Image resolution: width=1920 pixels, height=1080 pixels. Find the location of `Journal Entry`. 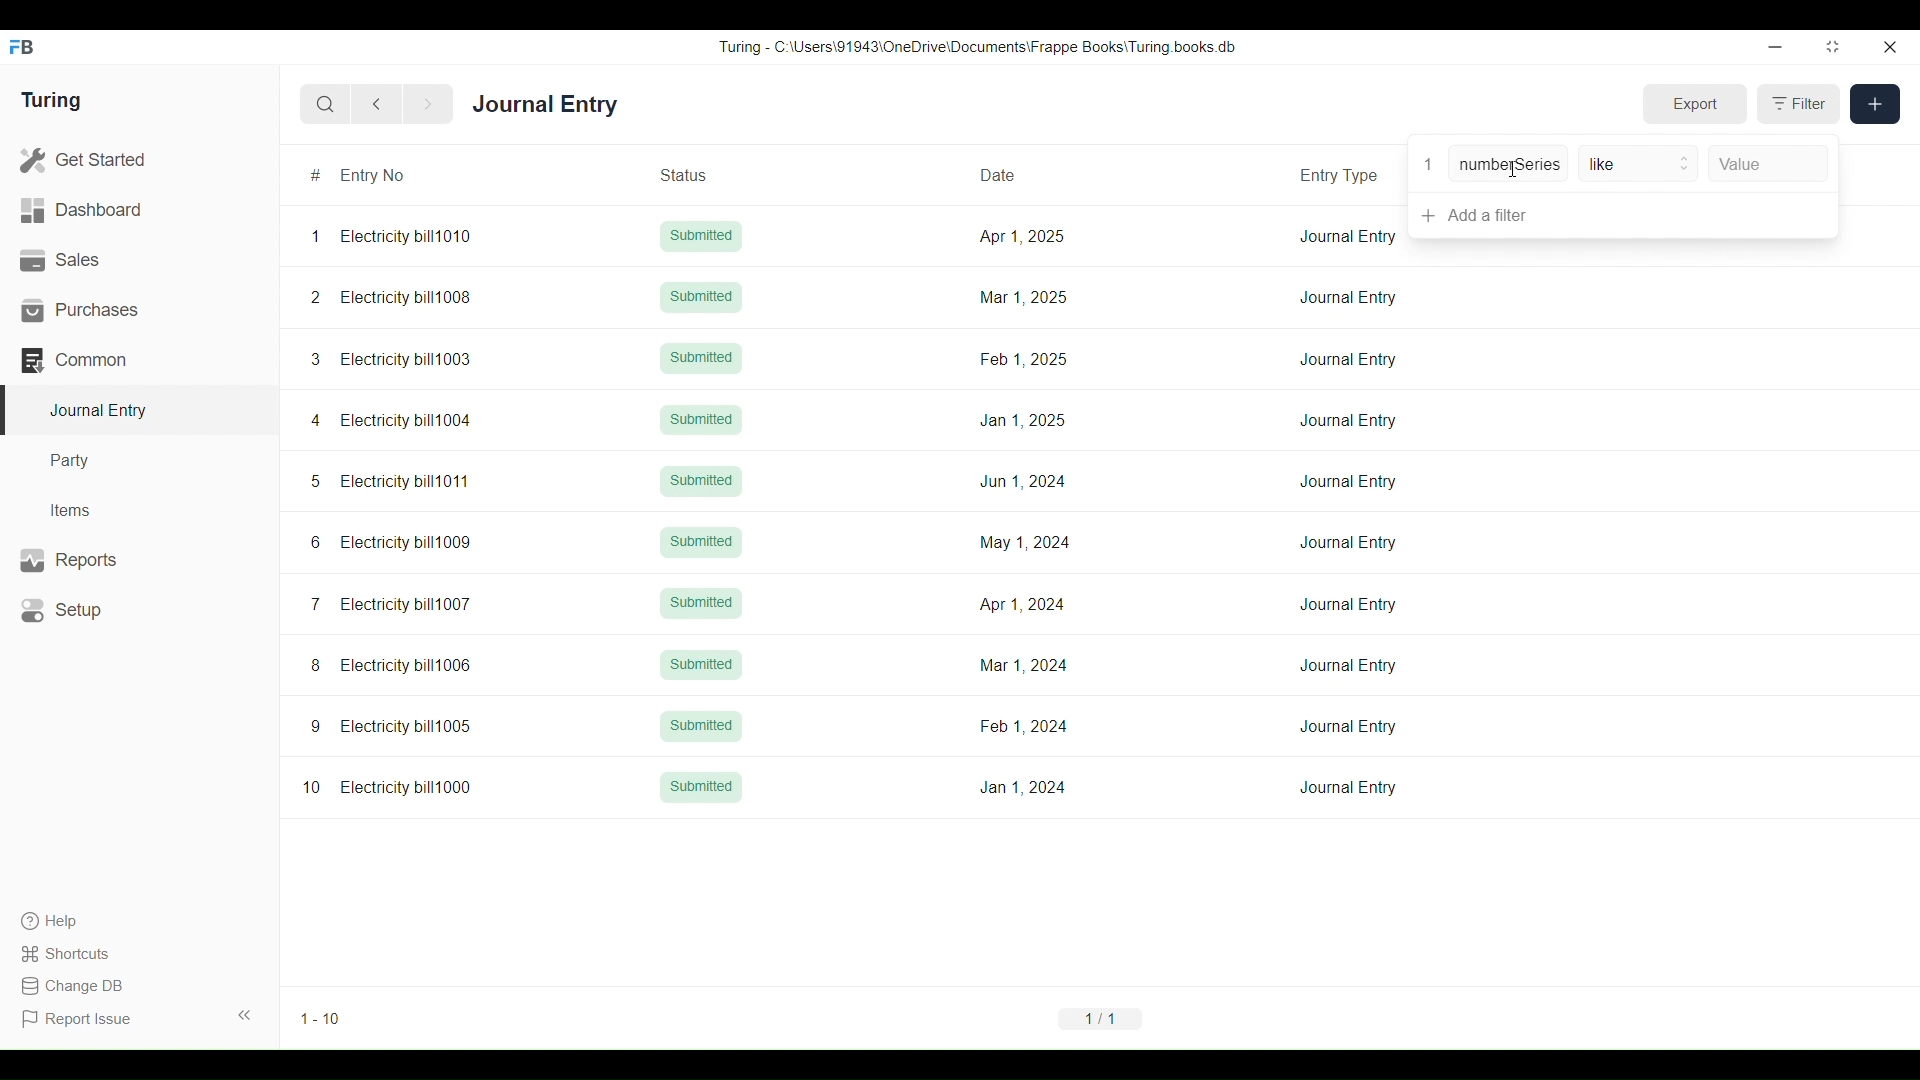

Journal Entry is located at coordinates (1348, 665).